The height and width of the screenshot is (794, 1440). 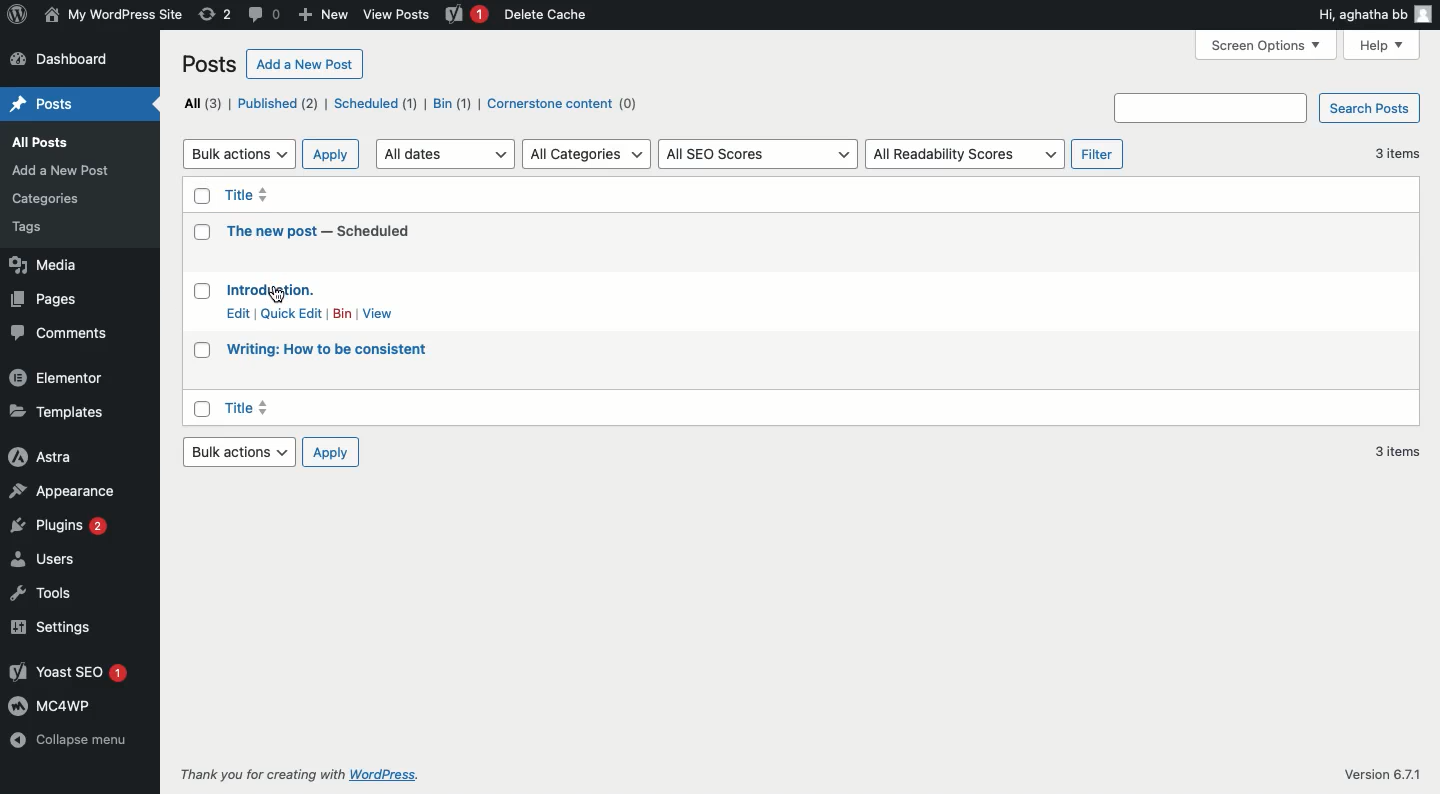 What do you see at coordinates (201, 105) in the screenshot?
I see `All` at bounding box center [201, 105].